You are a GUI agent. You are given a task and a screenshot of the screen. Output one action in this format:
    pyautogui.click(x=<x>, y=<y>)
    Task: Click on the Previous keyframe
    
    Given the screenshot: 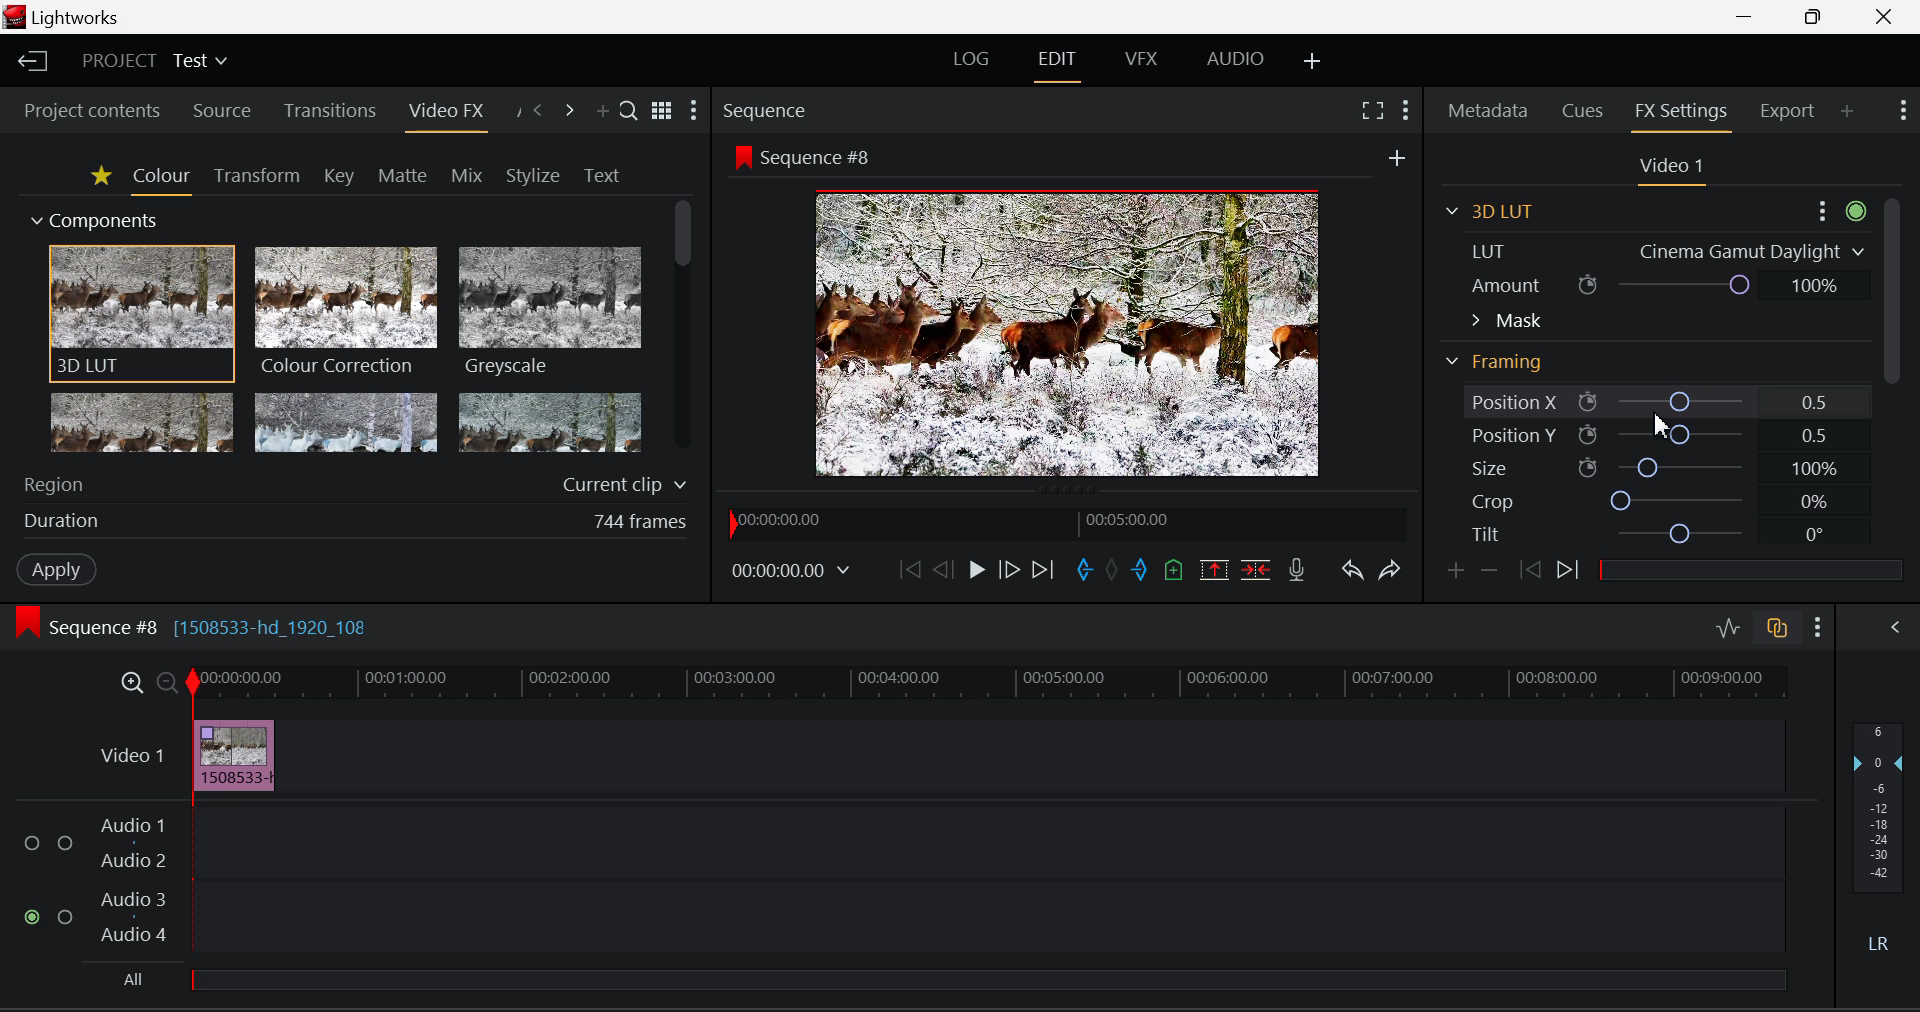 What is the action you would take?
    pyautogui.click(x=1530, y=571)
    